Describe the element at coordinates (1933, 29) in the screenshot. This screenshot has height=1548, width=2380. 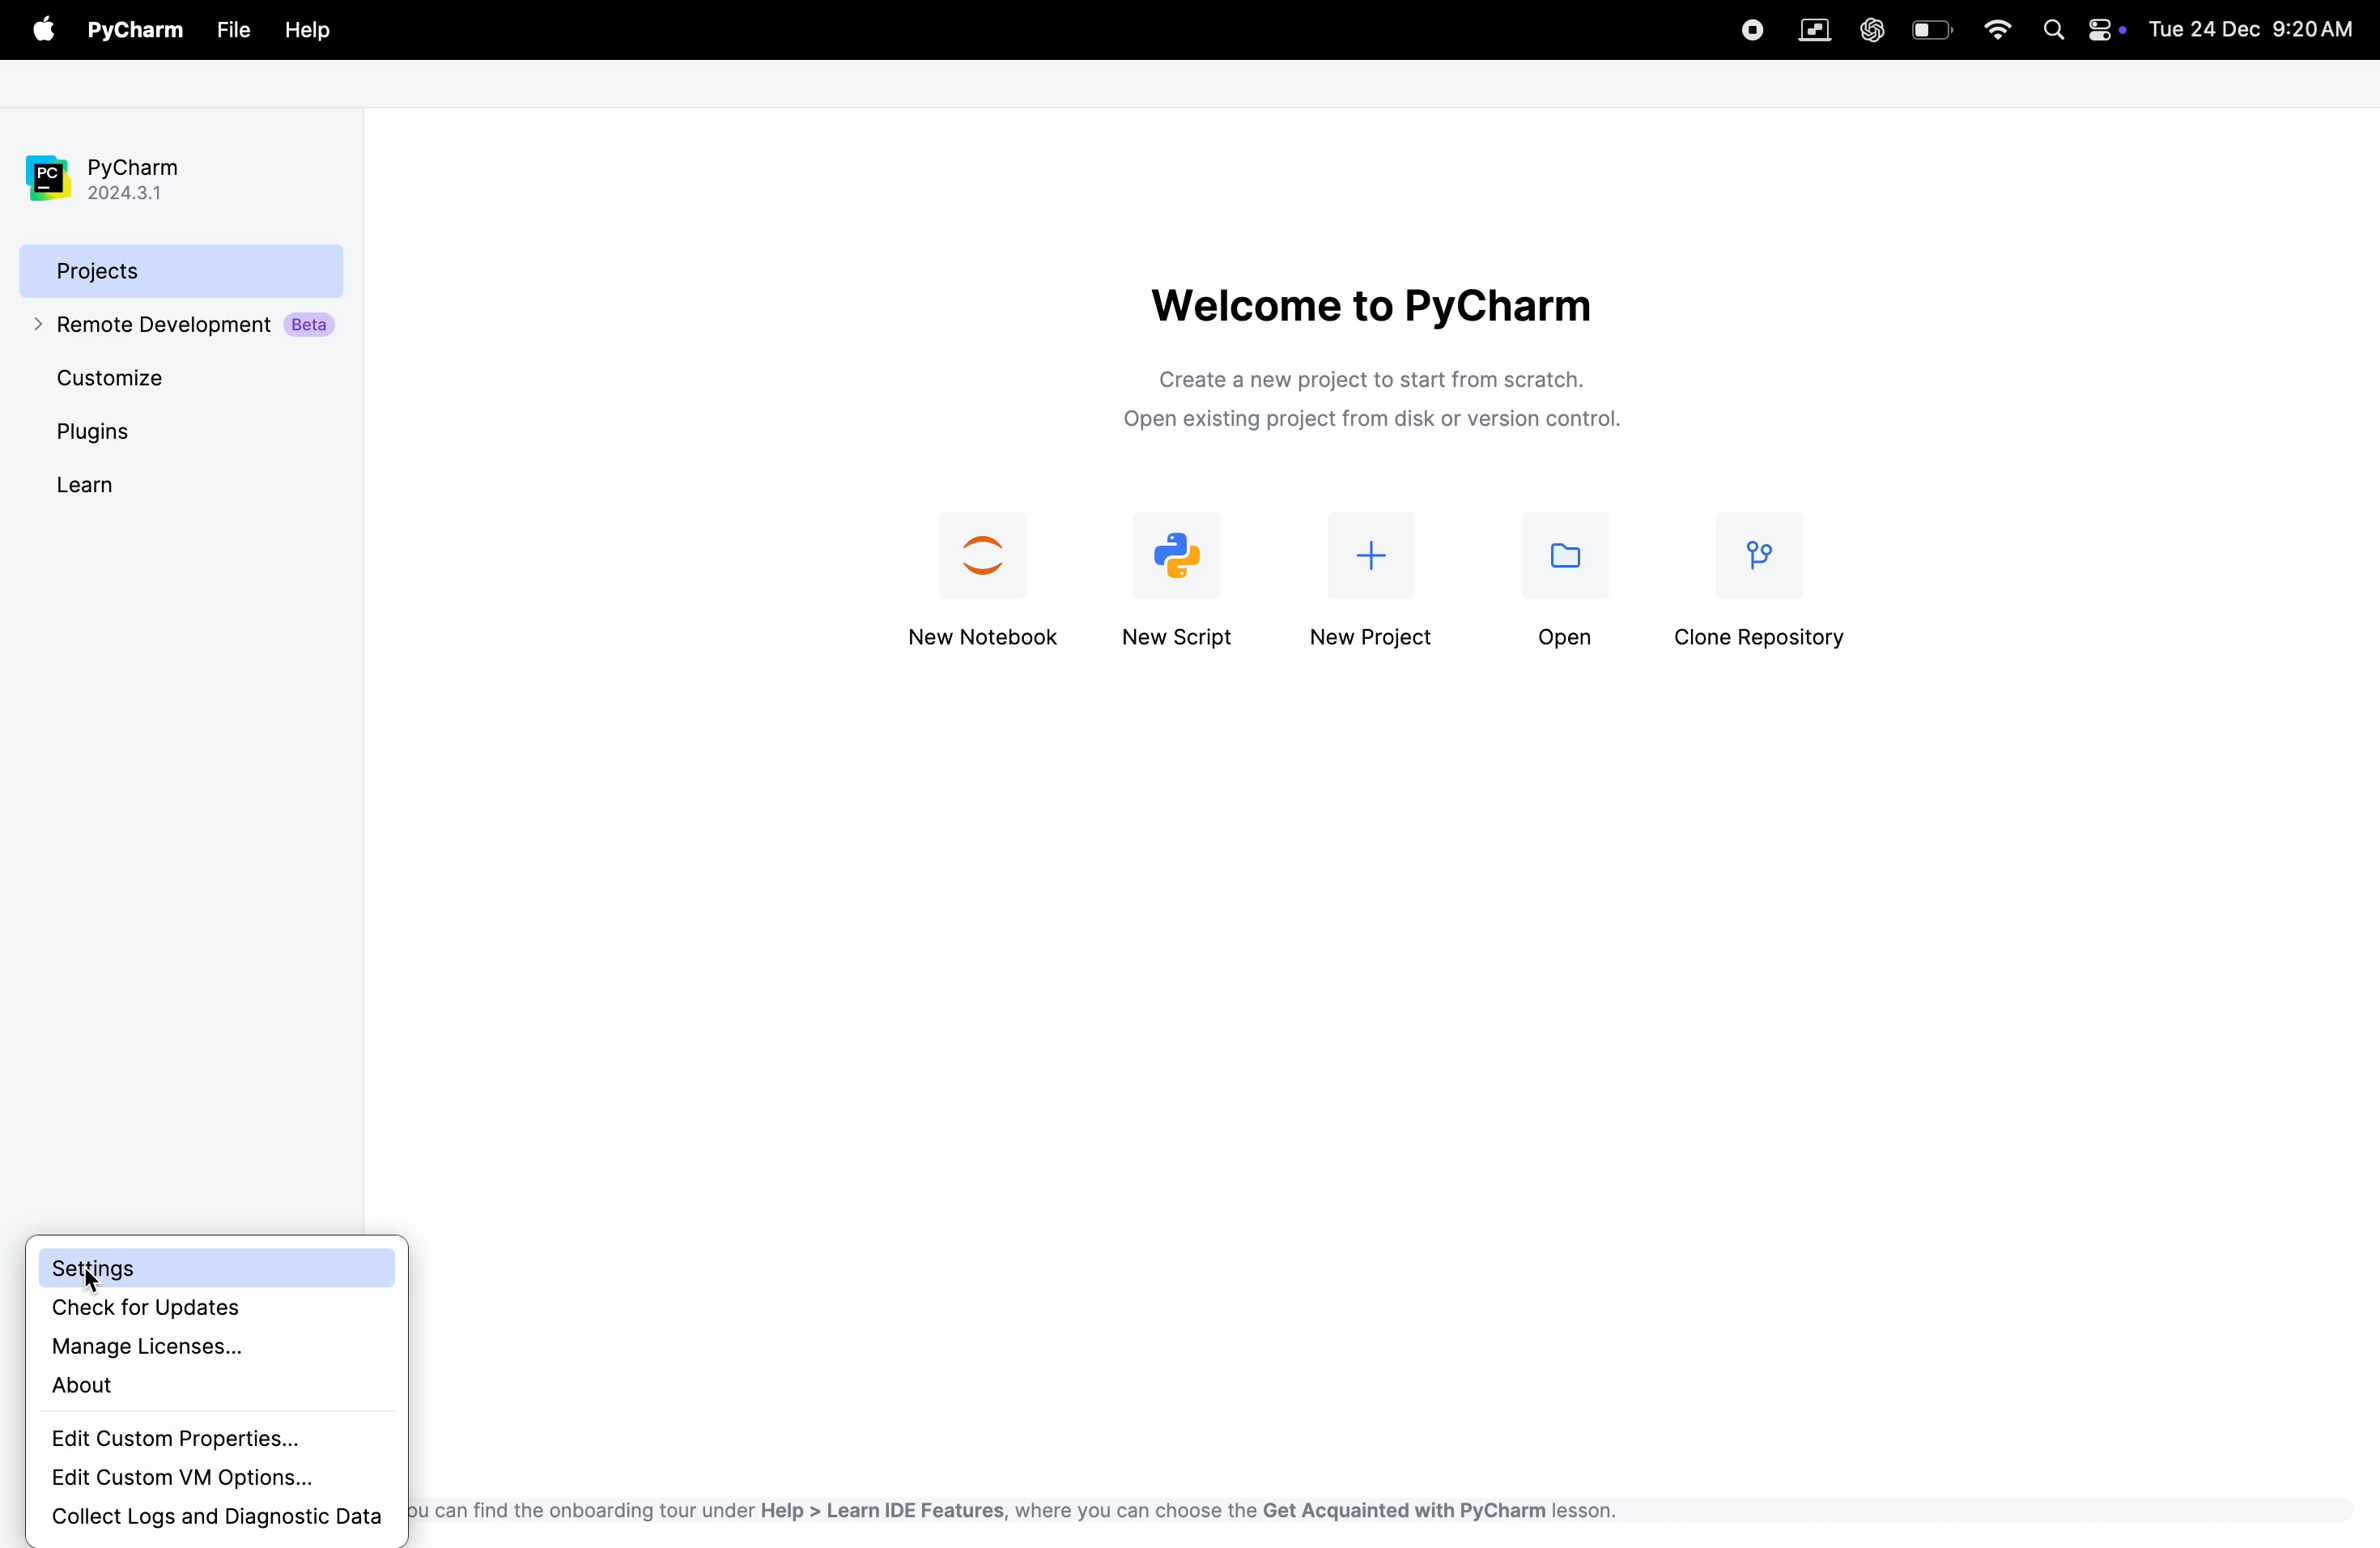
I see `battery` at that location.